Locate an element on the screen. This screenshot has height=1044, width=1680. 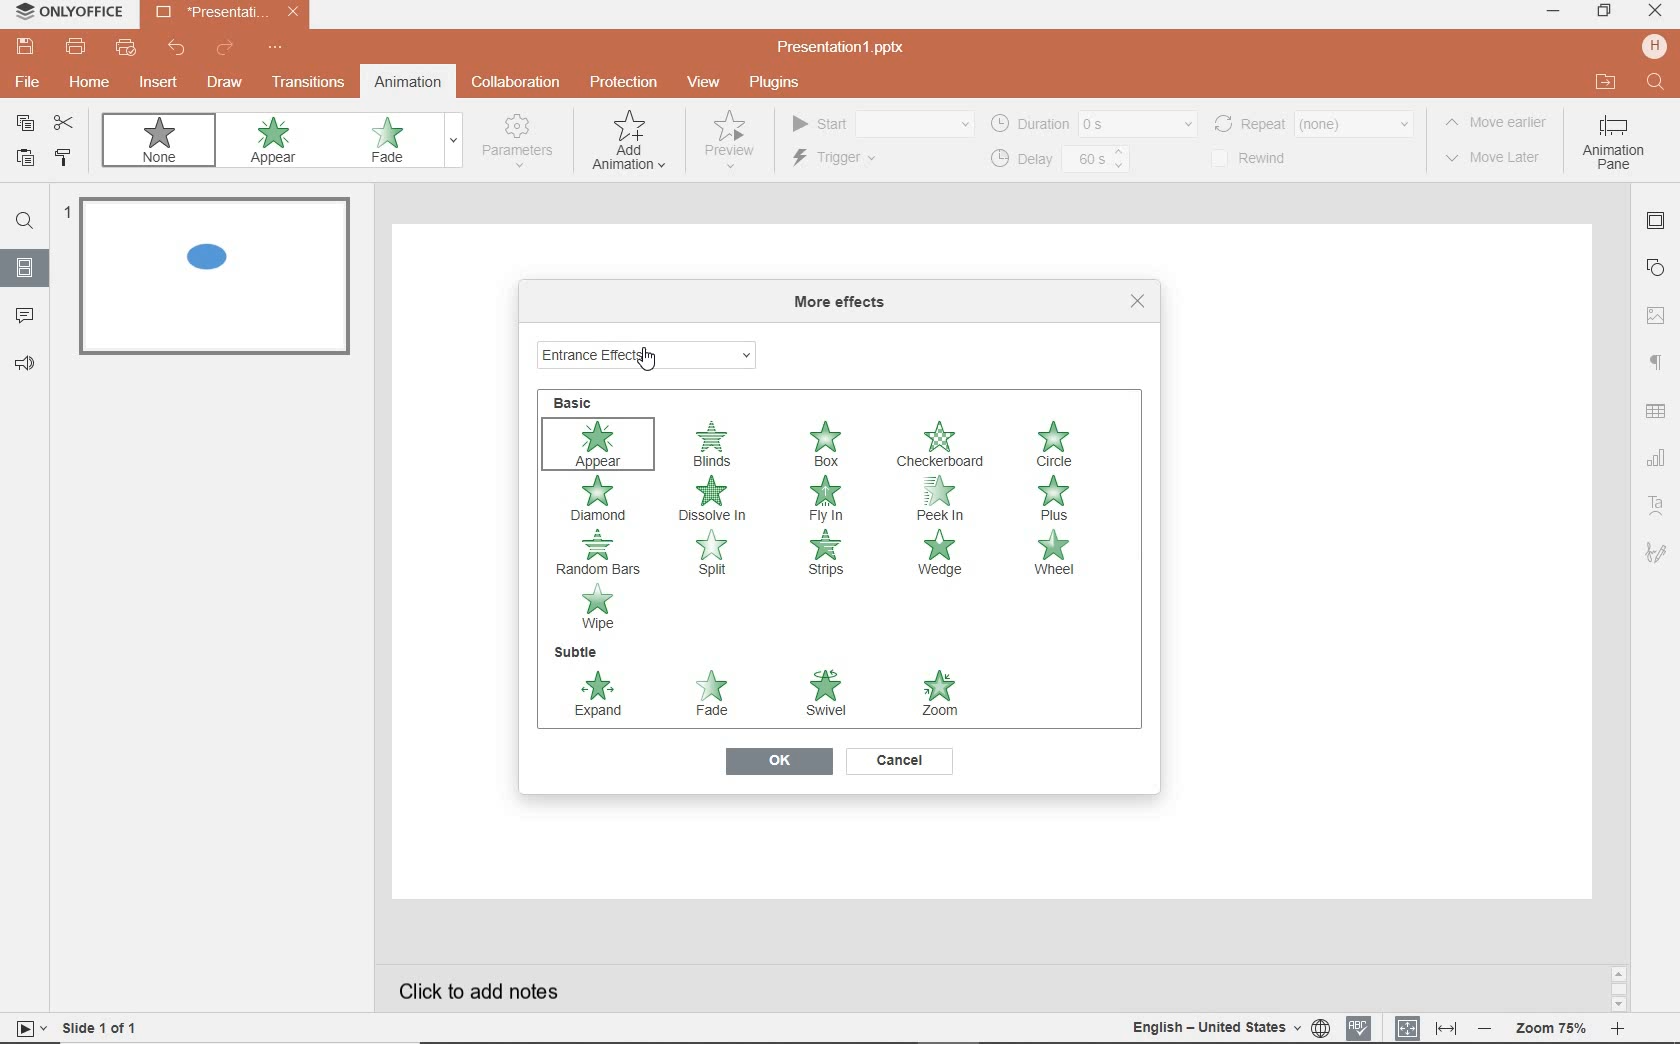
DISSOLVE IN is located at coordinates (714, 498).